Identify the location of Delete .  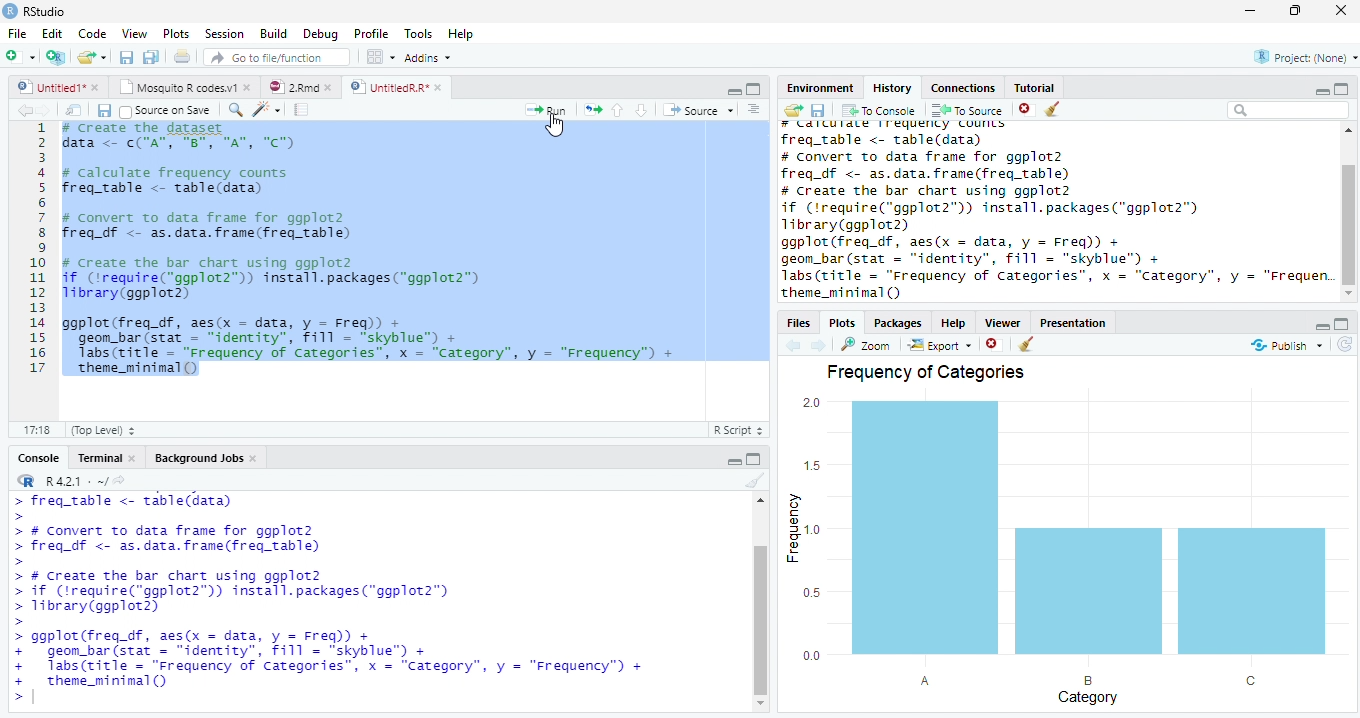
(1027, 110).